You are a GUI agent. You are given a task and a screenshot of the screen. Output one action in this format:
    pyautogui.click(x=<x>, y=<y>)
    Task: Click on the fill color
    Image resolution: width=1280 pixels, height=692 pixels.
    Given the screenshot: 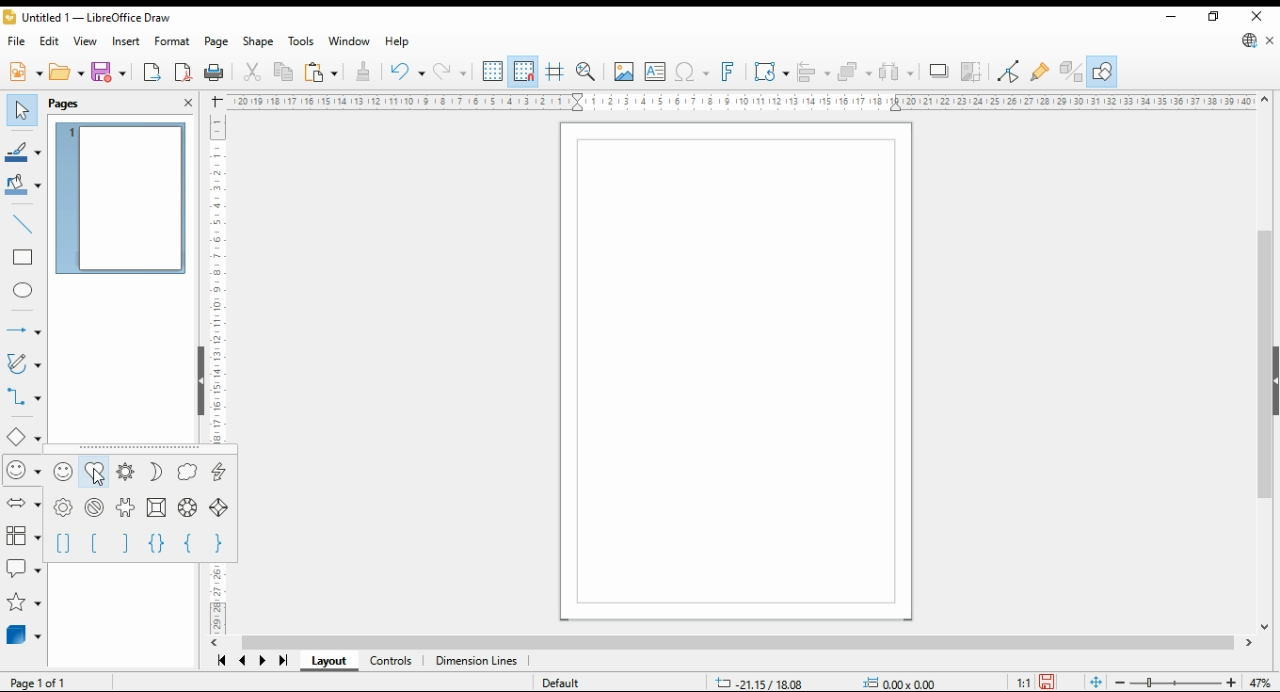 What is the action you would take?
    pyautogui.click(x=24, y=186)
    